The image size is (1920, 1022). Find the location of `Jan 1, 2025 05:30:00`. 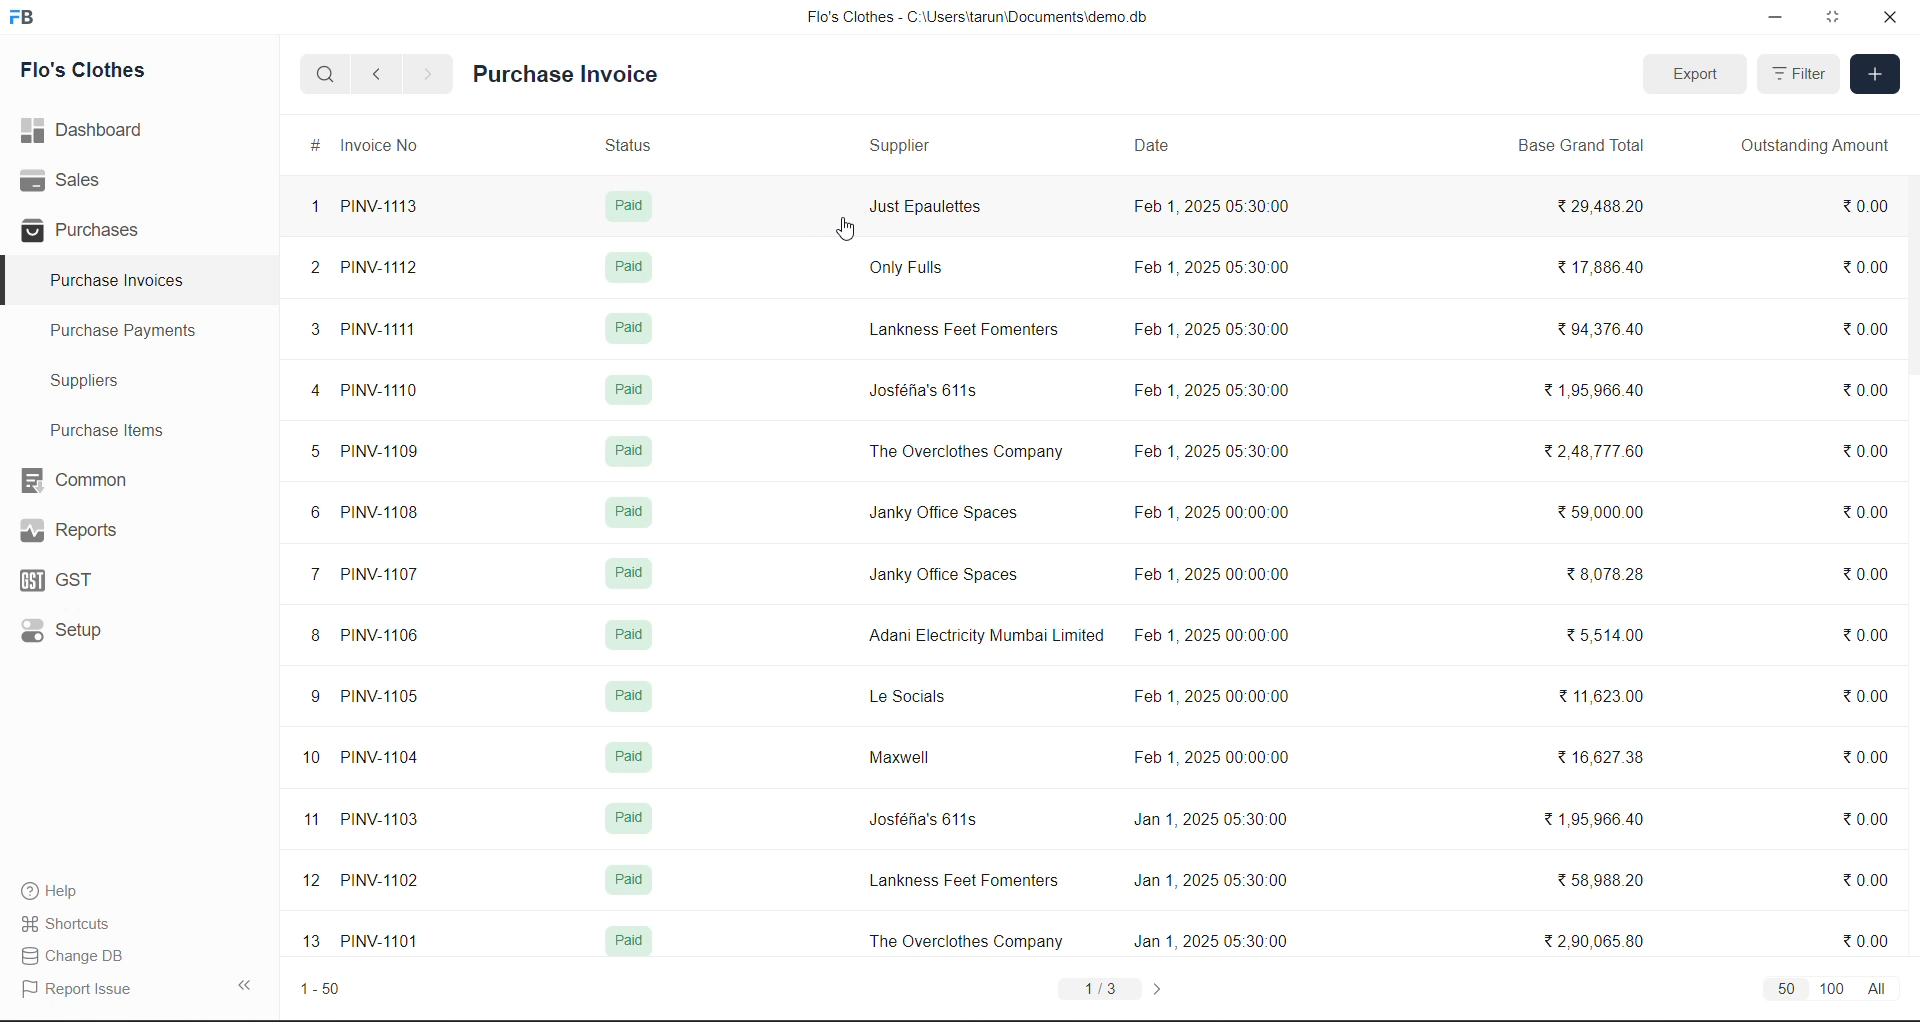

Jan 1, 2025 05:30:00 is located at coordinates (1211, 880).